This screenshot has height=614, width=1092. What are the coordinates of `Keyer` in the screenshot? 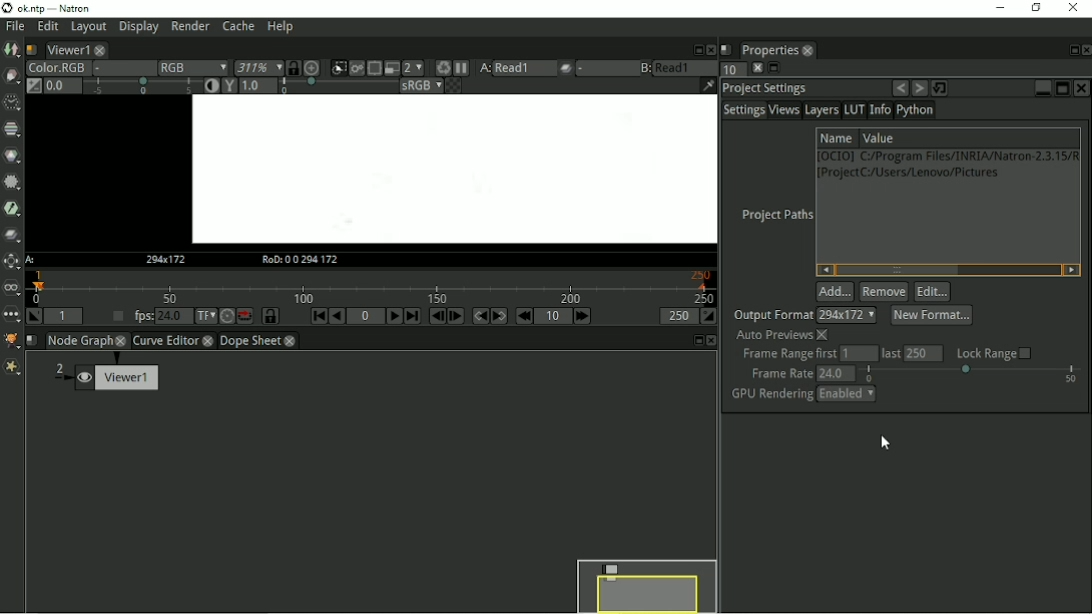 It's located at (12, 208).